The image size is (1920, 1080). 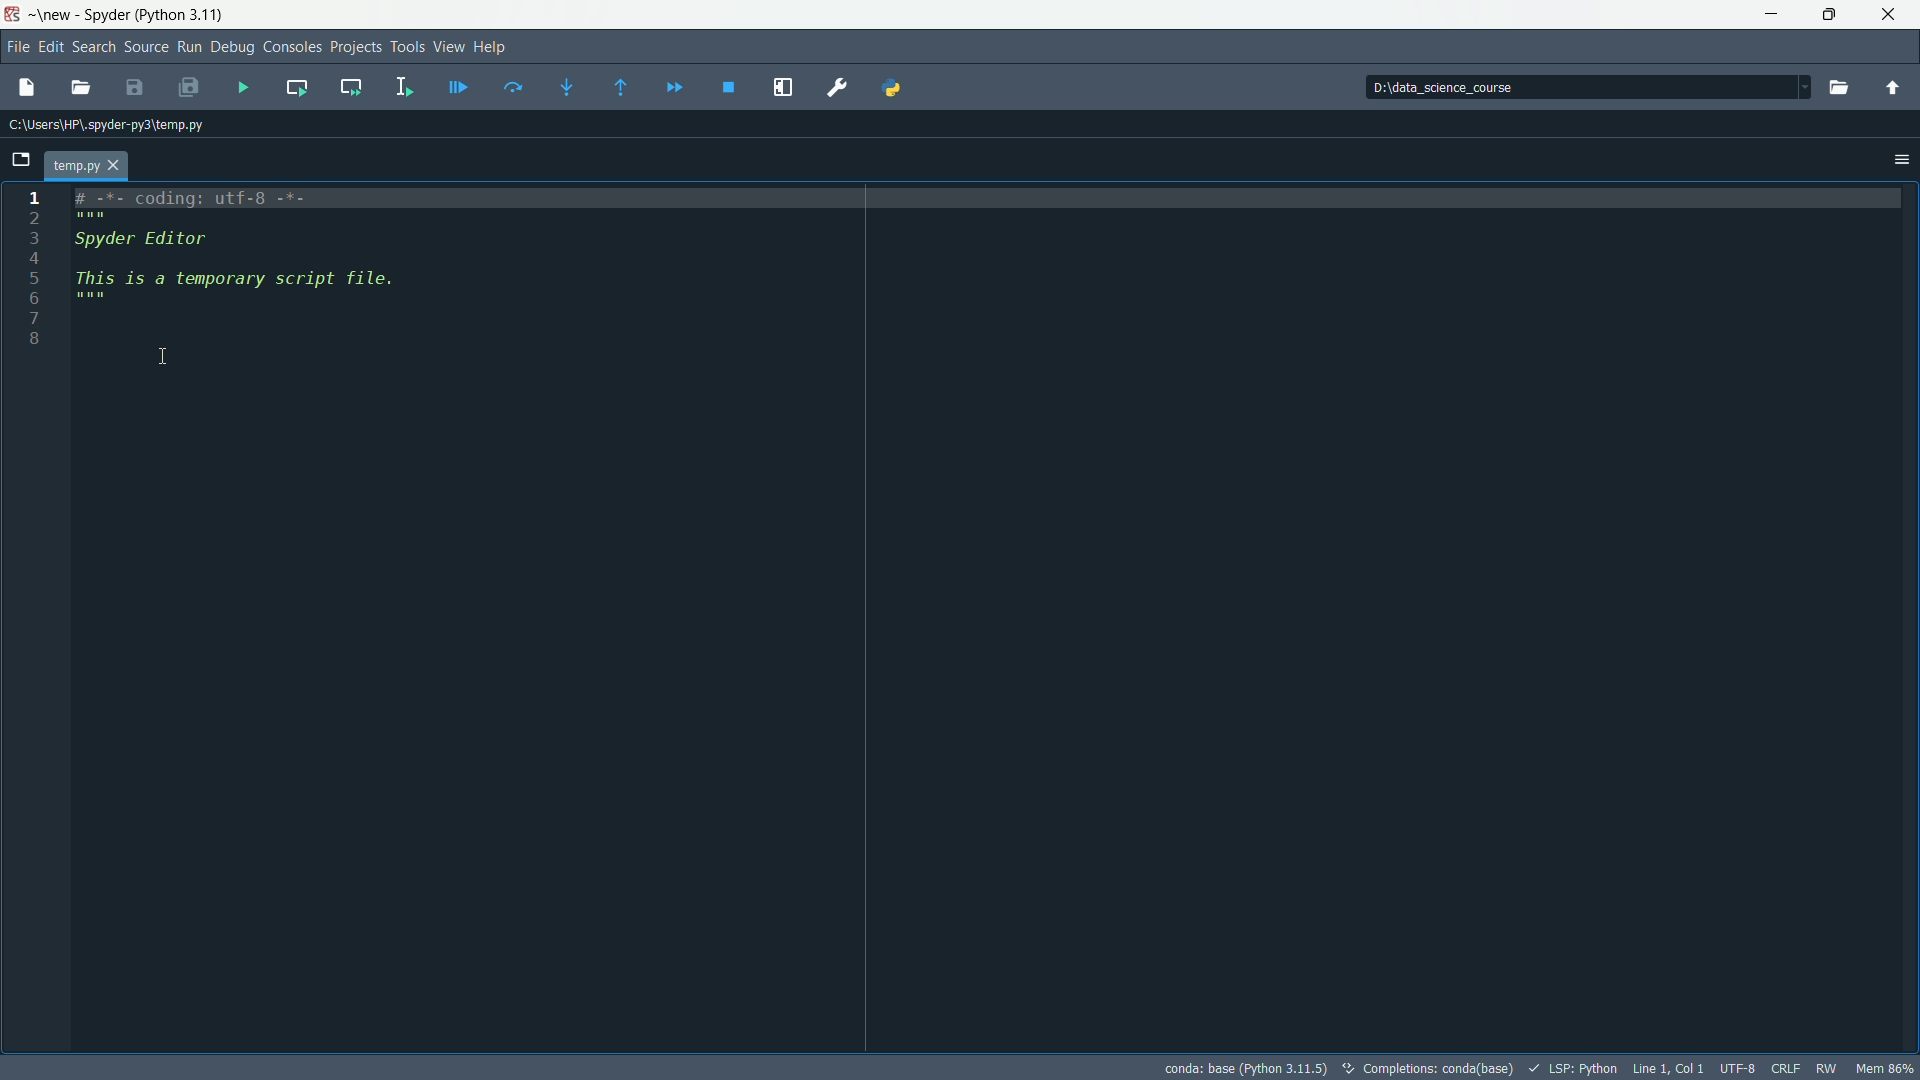 I want to click on file name, so click(x=165, y=165).